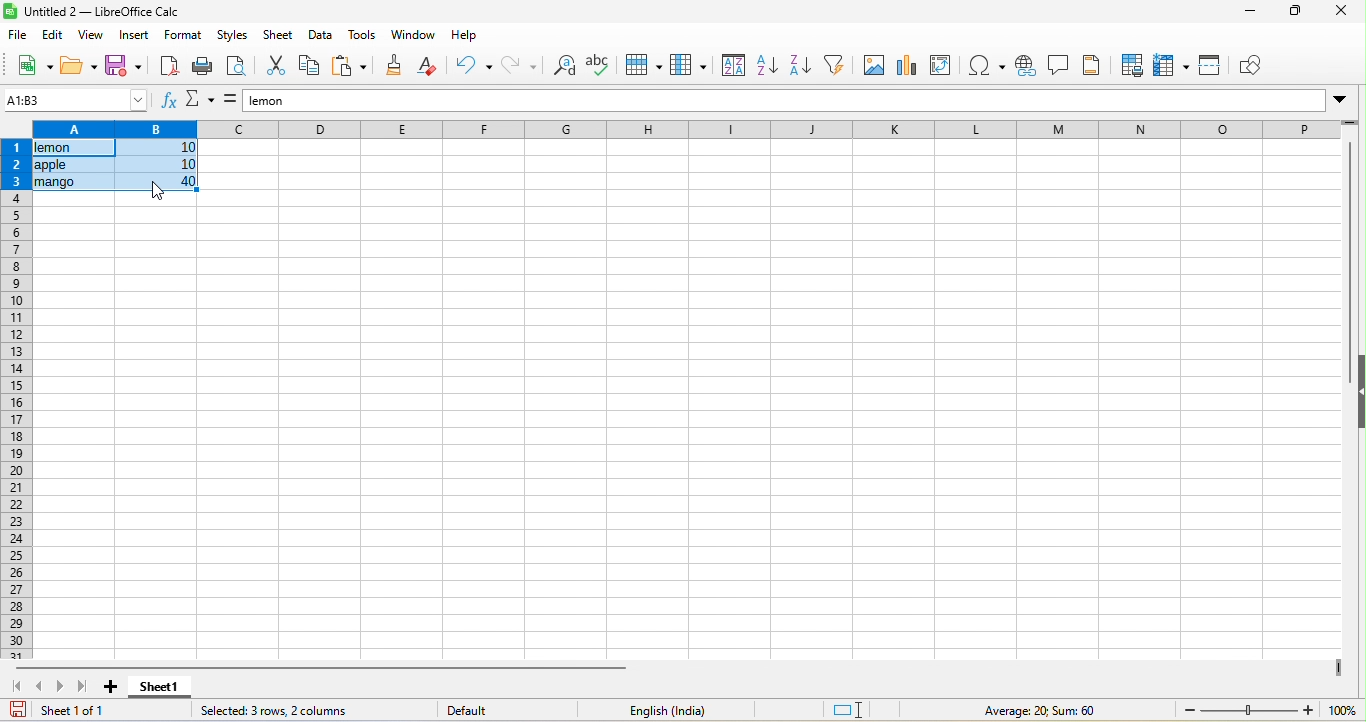  What do you see at coordinates (235, 68) in the screenshot?
I see `print preview` at bounding box center [235, 68].